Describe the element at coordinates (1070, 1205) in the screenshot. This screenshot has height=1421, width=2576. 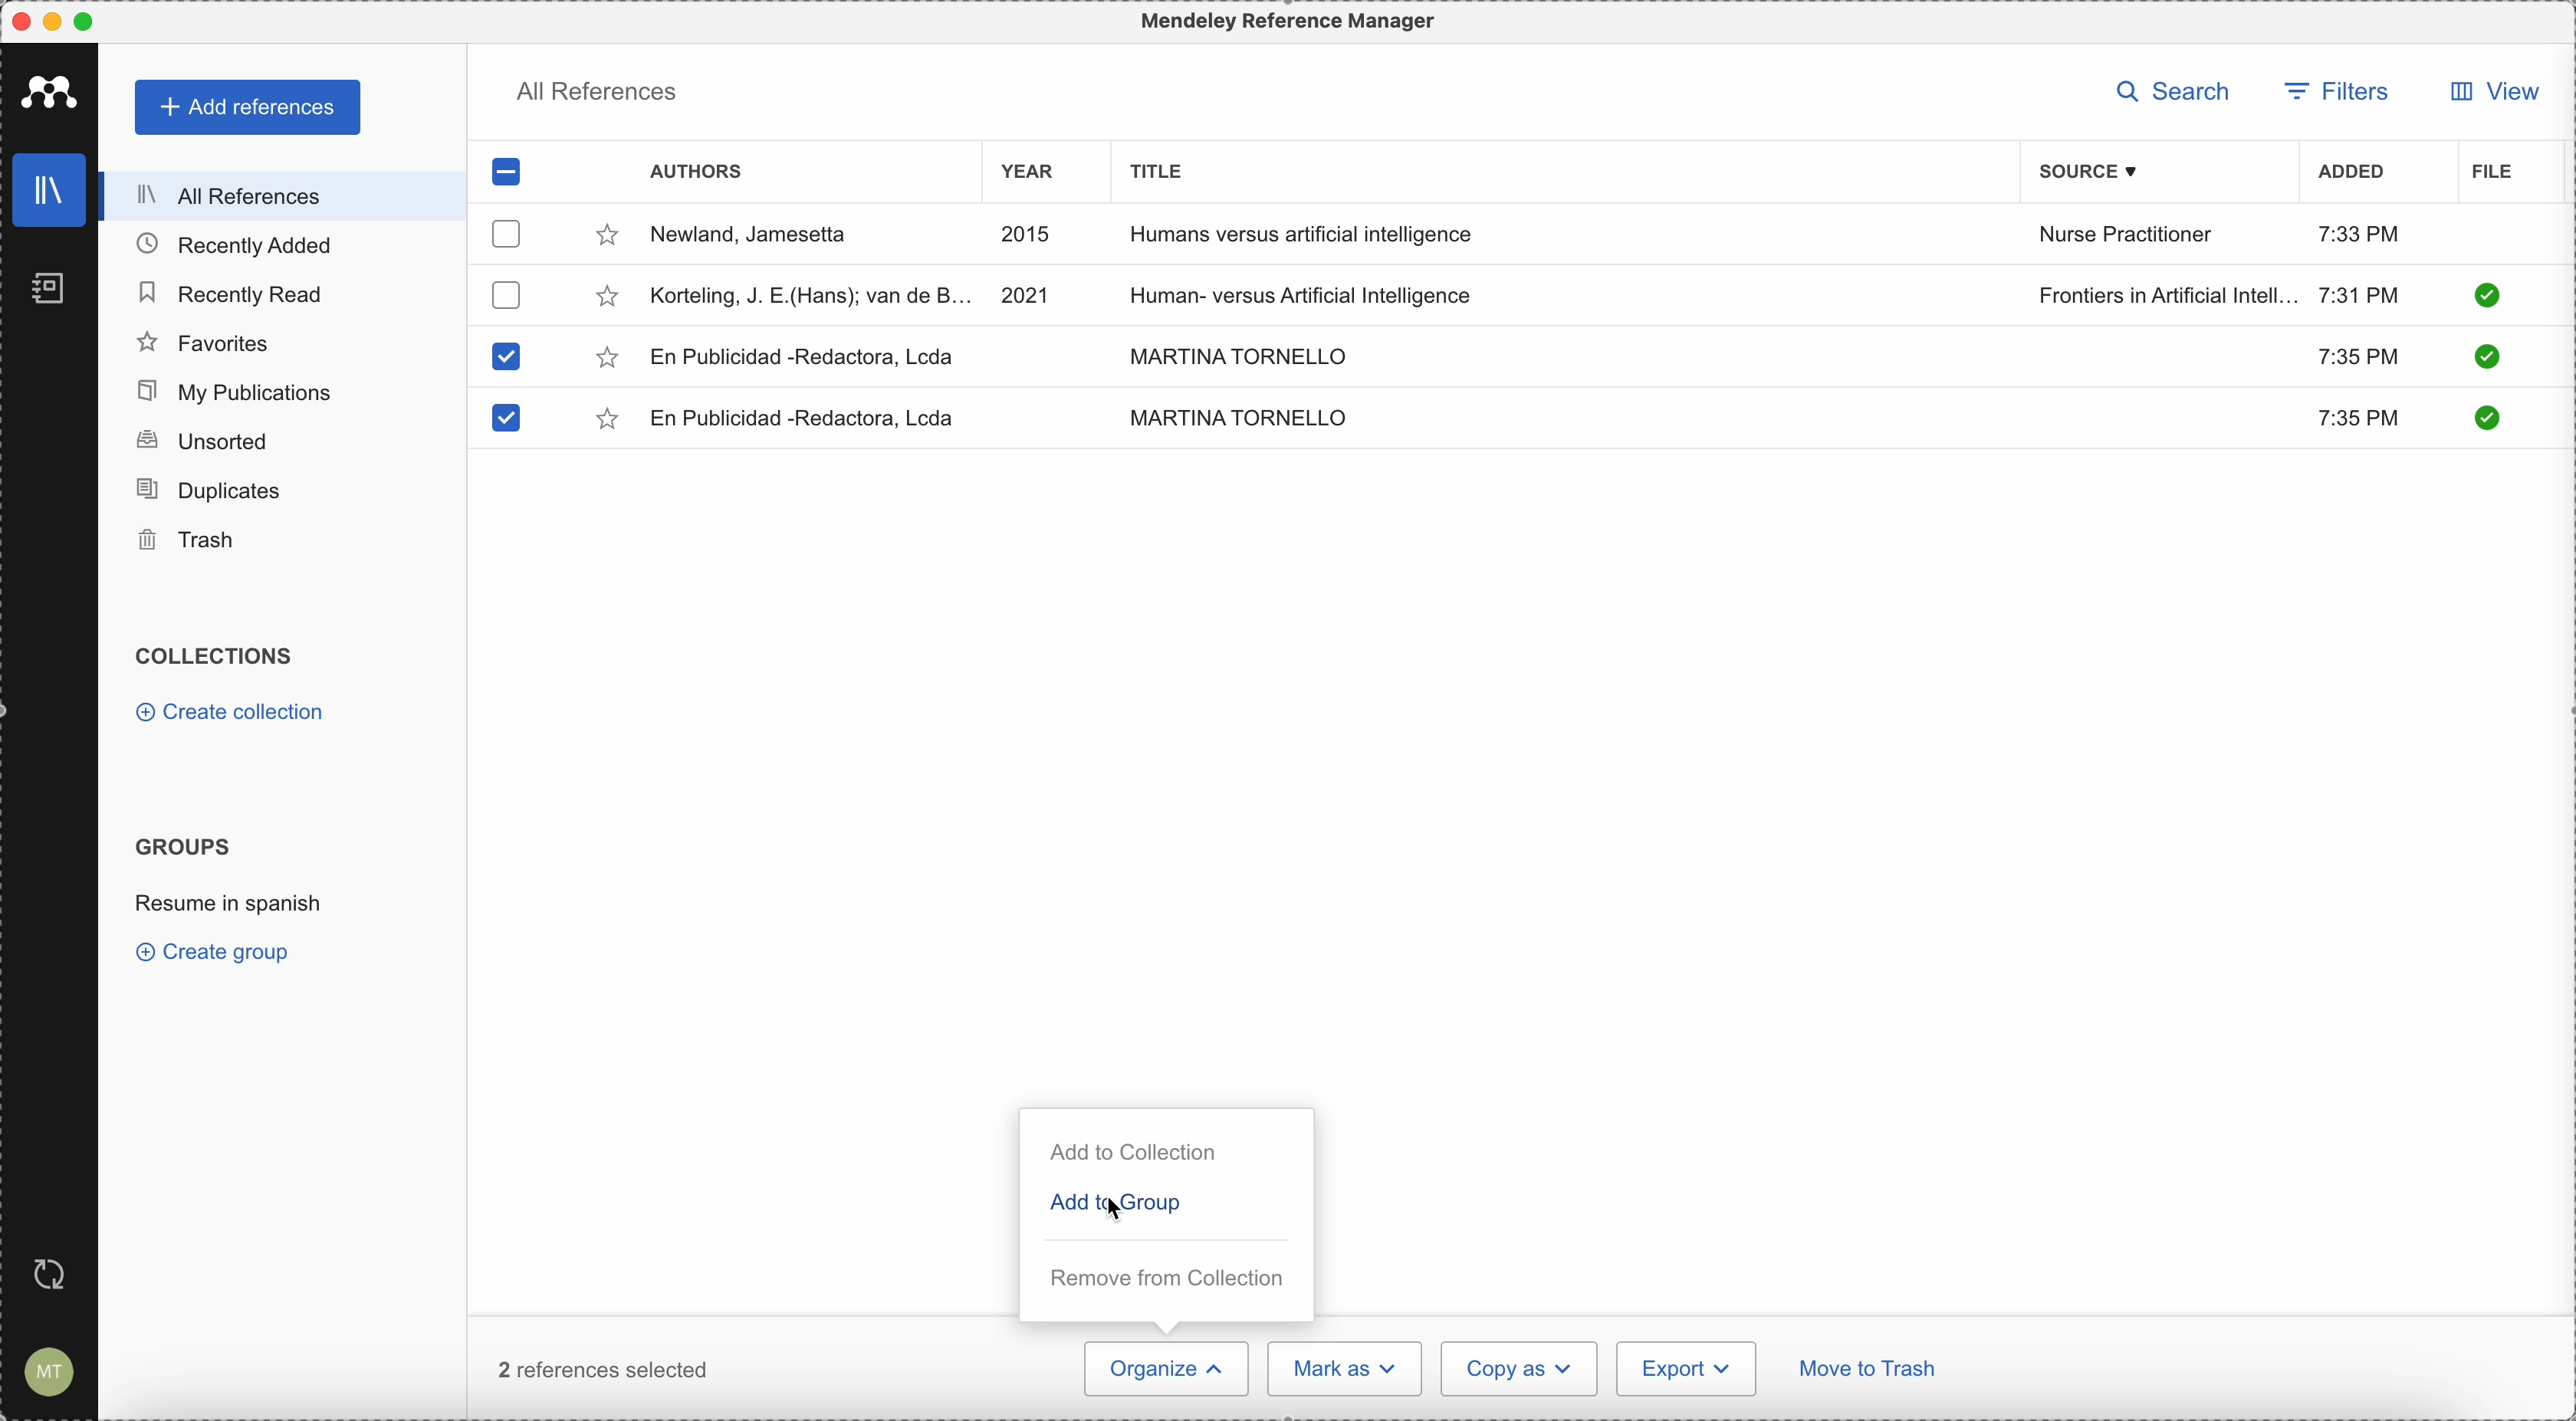
I see `add to group` at that location.